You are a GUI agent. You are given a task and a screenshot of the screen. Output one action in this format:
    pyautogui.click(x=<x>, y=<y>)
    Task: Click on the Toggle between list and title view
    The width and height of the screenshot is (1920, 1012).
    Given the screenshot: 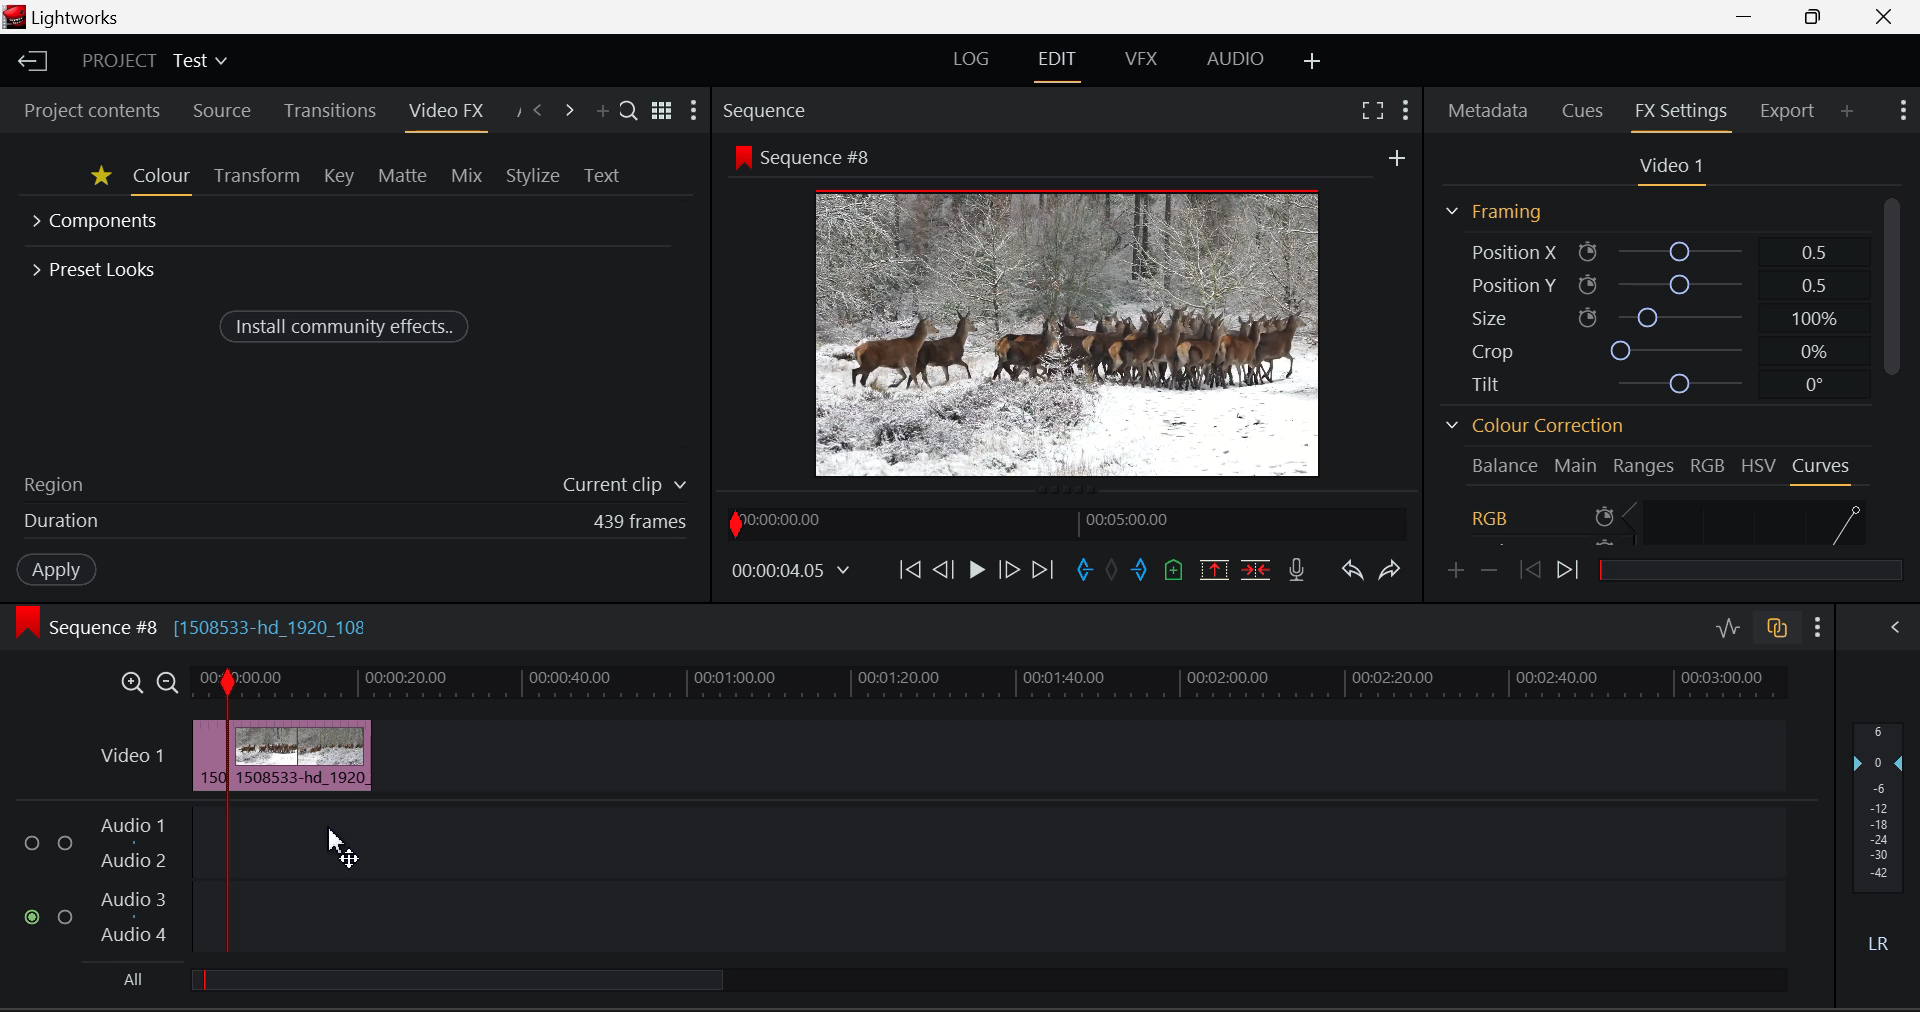 What is the action you would take?
    pyautogui.click(x=661, y=111)
    